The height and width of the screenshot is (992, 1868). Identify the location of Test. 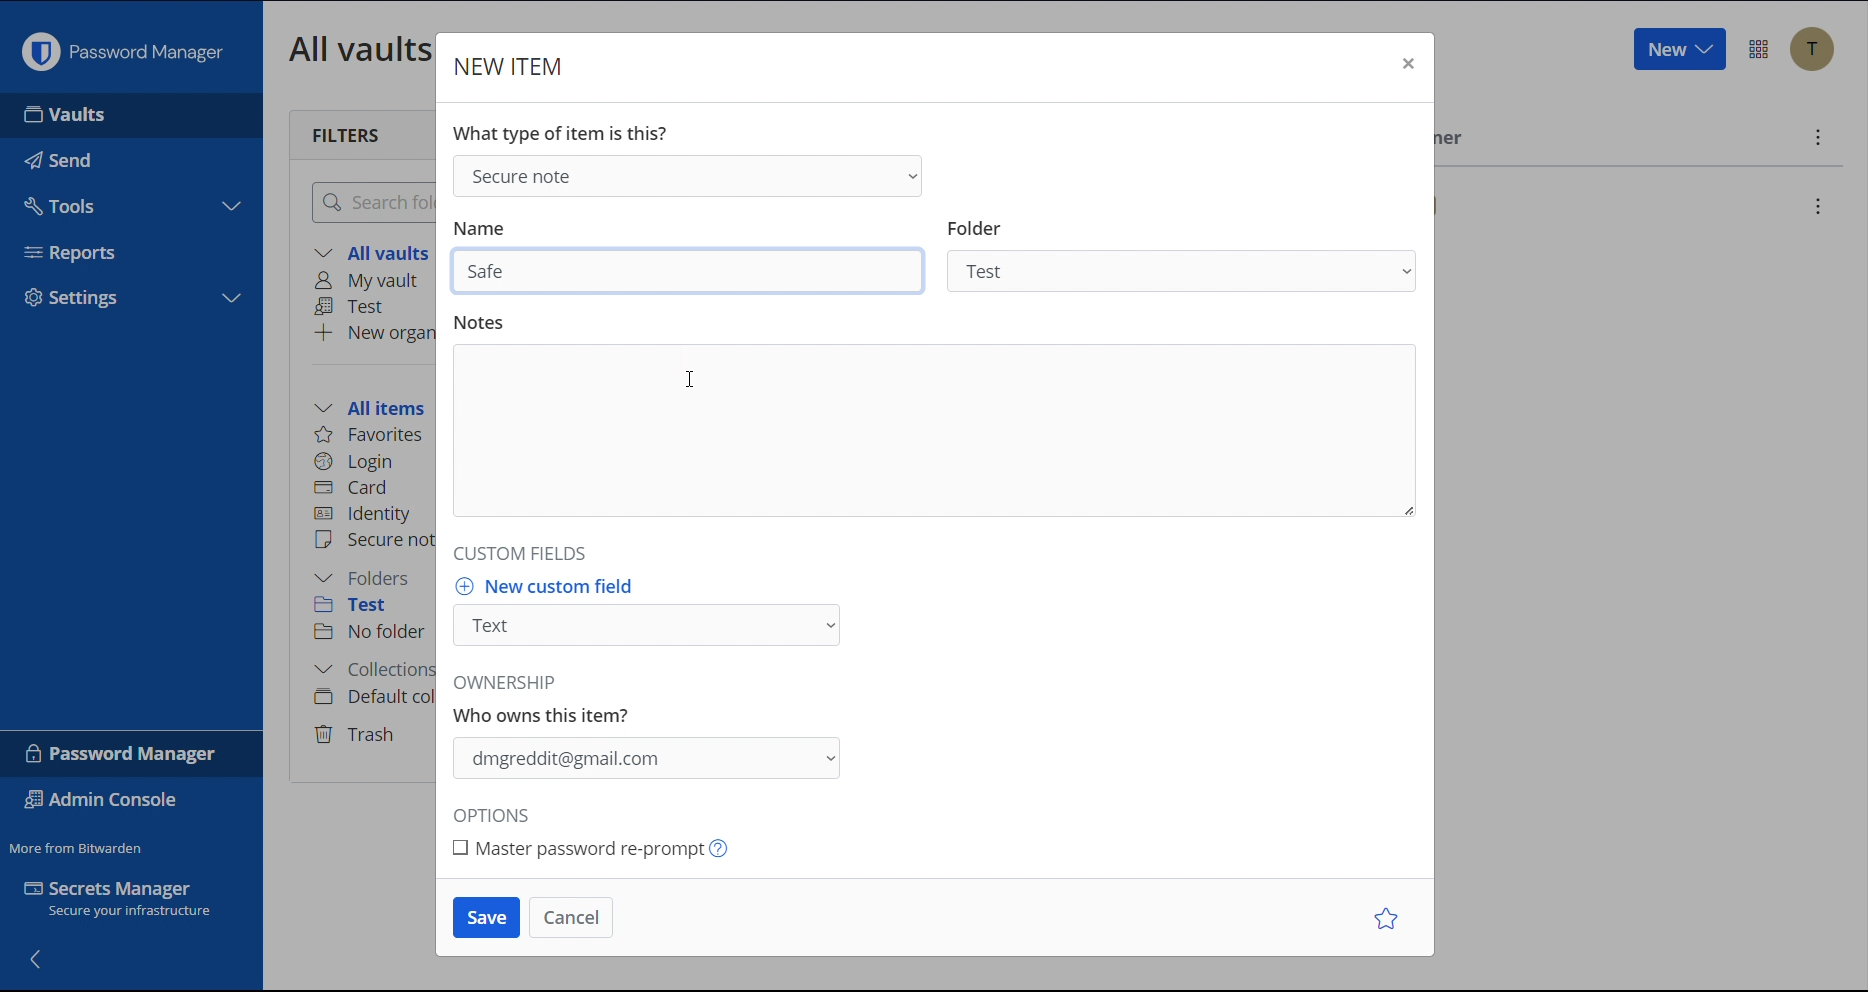
(365, 608).